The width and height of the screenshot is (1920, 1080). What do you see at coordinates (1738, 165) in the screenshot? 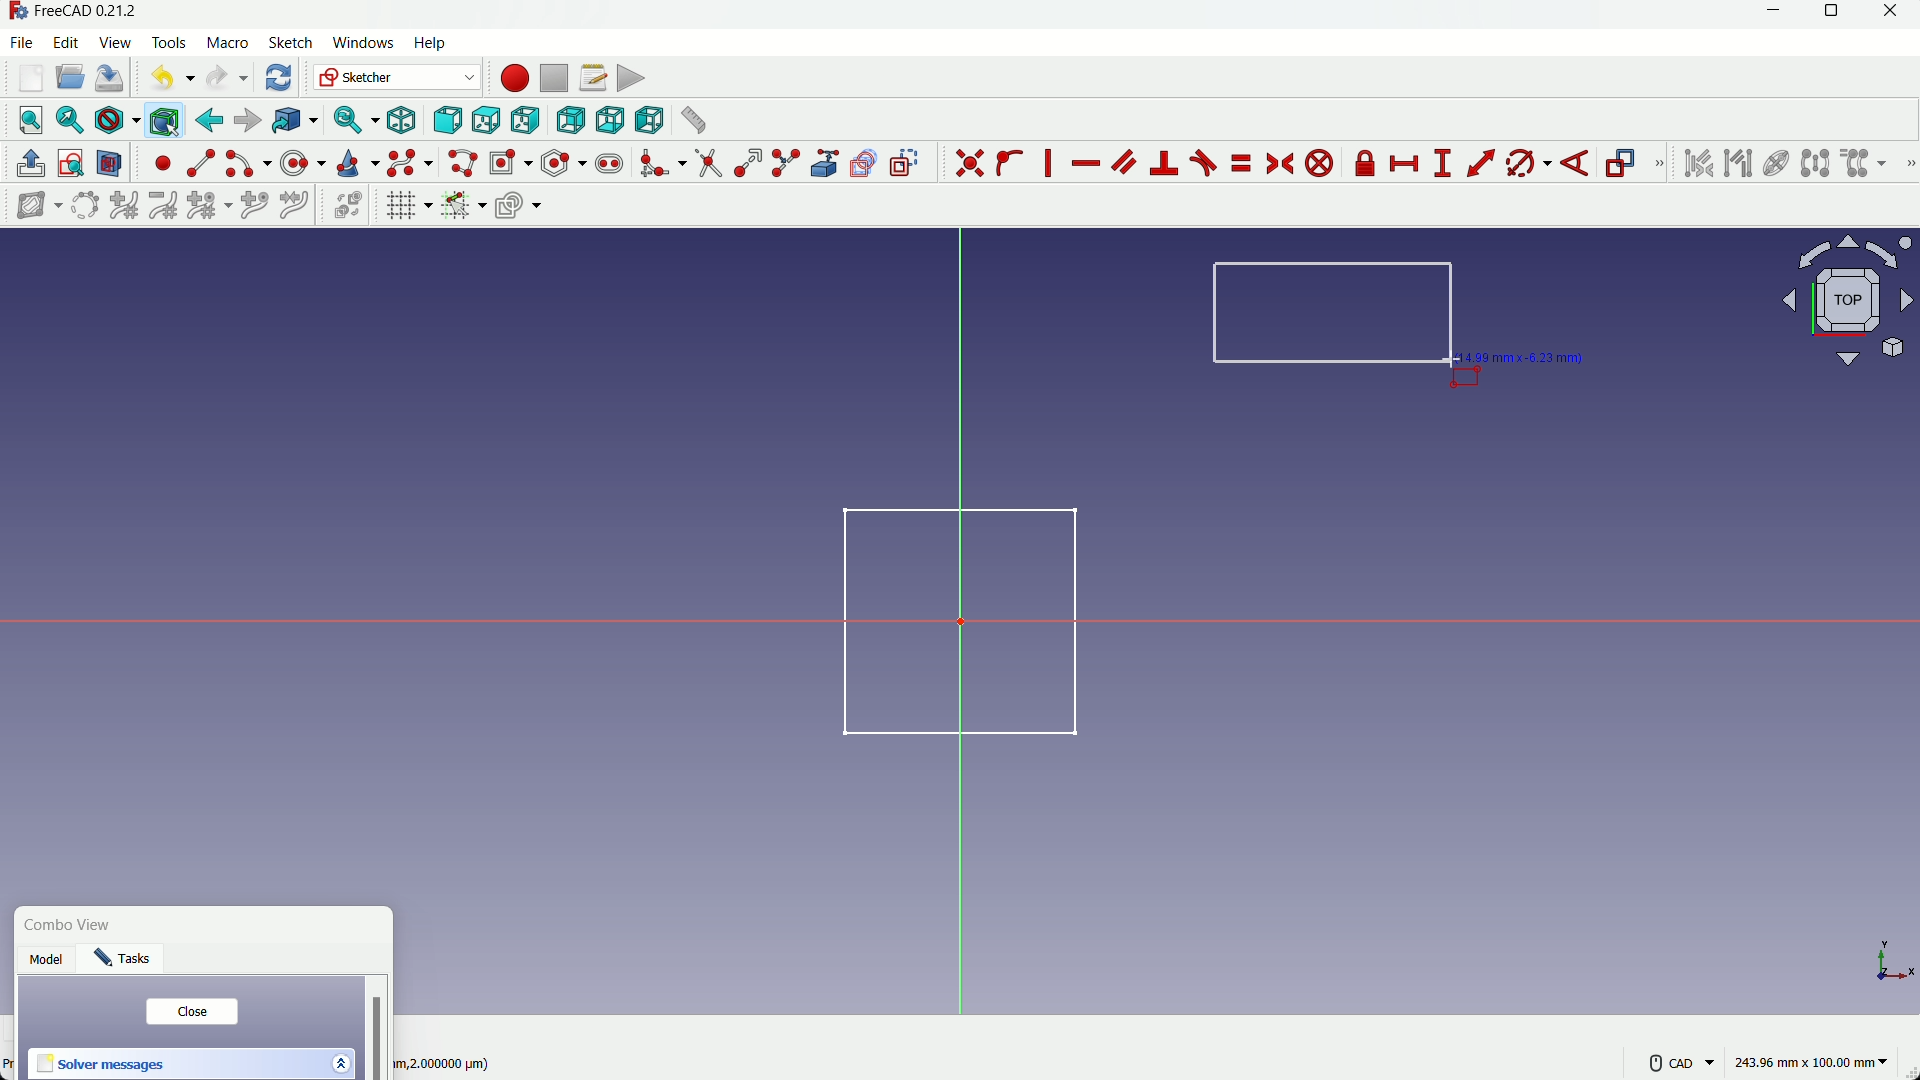
I see `select associated geometry` at bounding box center [1738, 165].